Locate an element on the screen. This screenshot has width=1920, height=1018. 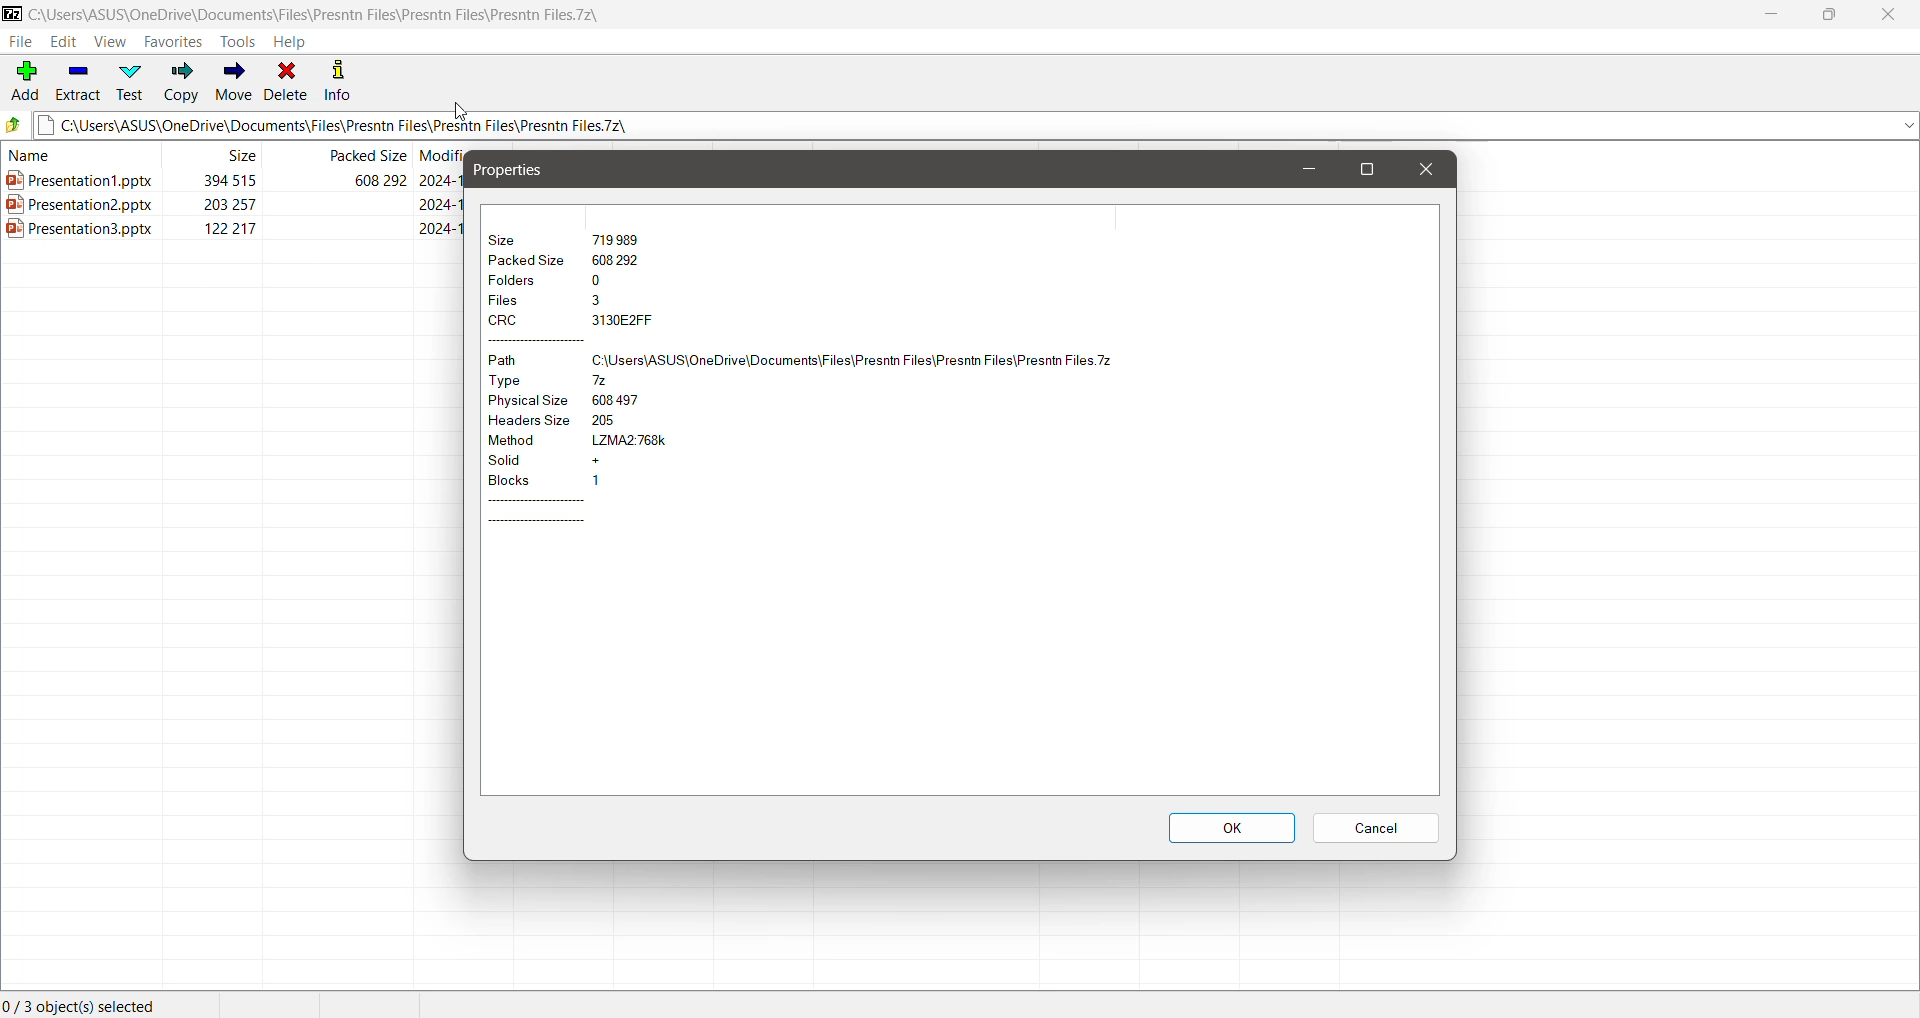
Add is located at coordinates (24, 83).